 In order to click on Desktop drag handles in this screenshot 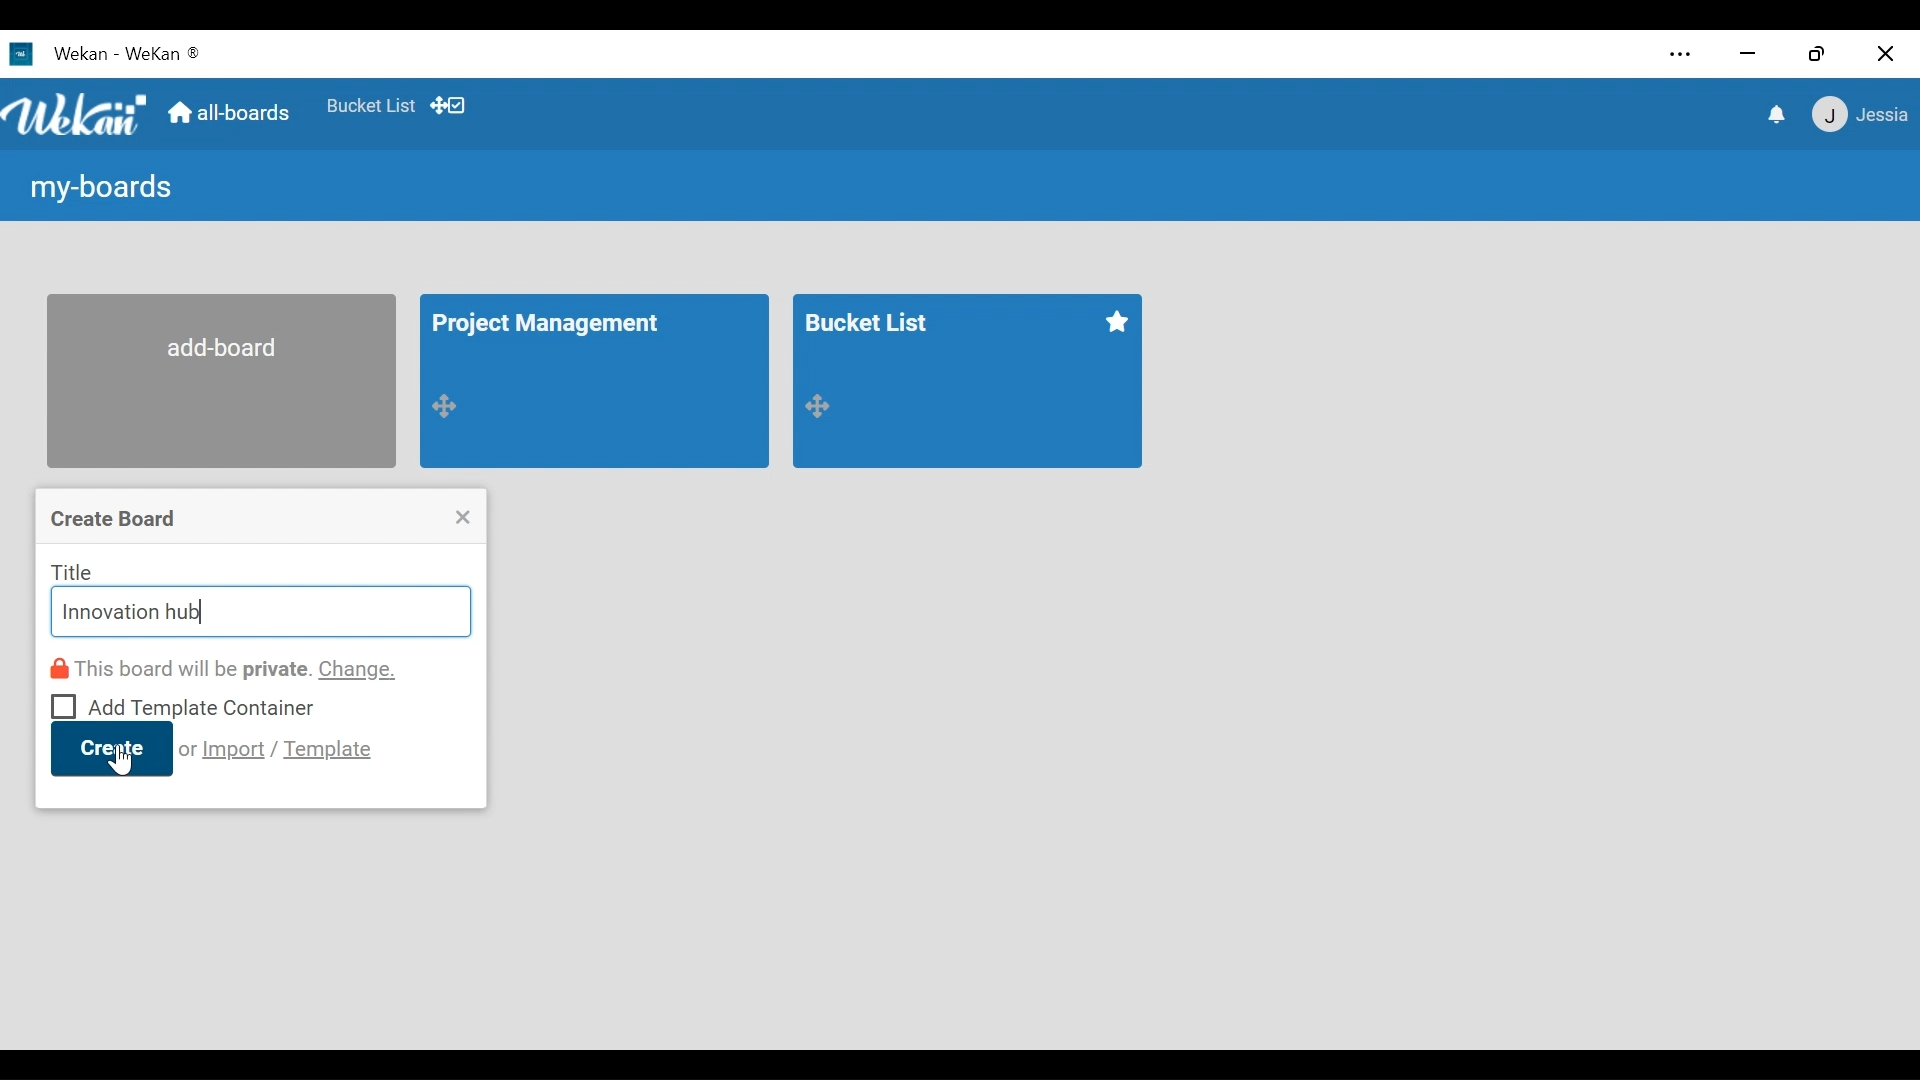, I will do `click(447, 105)`.